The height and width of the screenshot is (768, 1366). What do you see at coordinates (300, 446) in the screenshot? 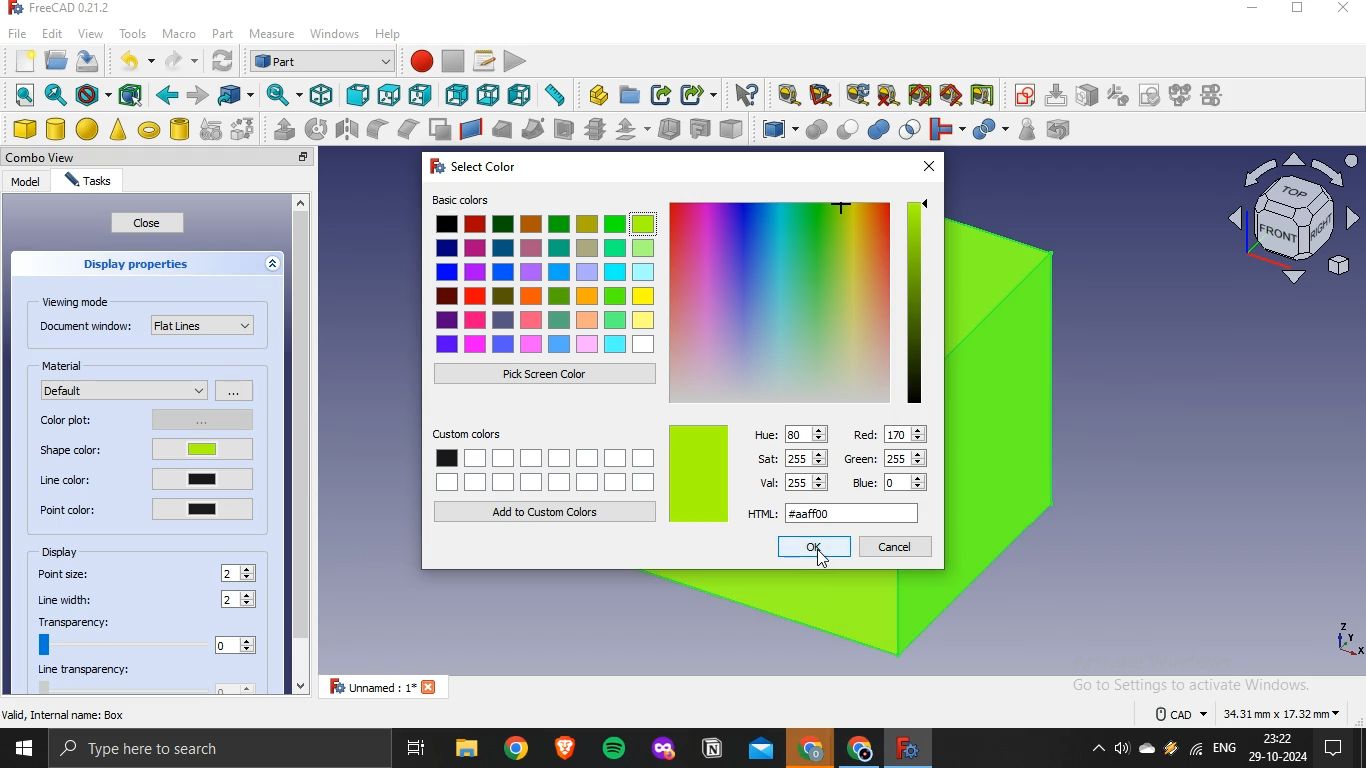
I see `scrollbar` at bounding box center [300, 446].